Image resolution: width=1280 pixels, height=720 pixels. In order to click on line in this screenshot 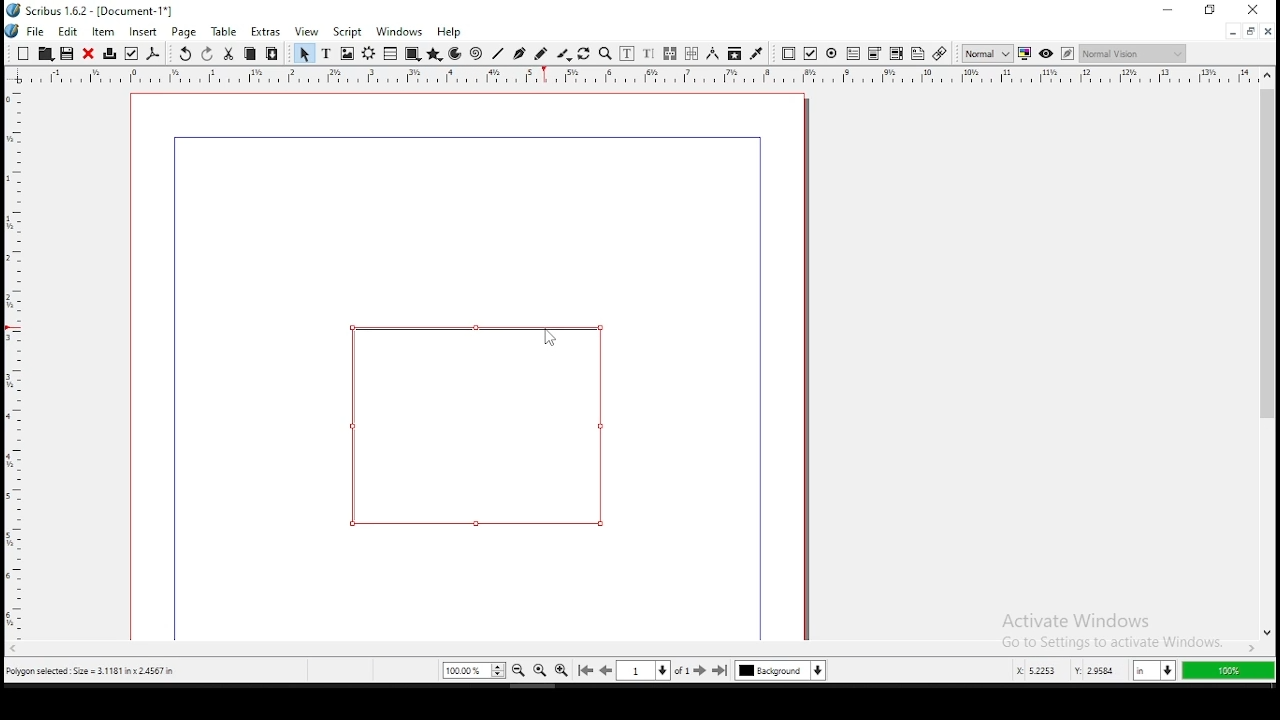, I will do `click(498, 54)`.